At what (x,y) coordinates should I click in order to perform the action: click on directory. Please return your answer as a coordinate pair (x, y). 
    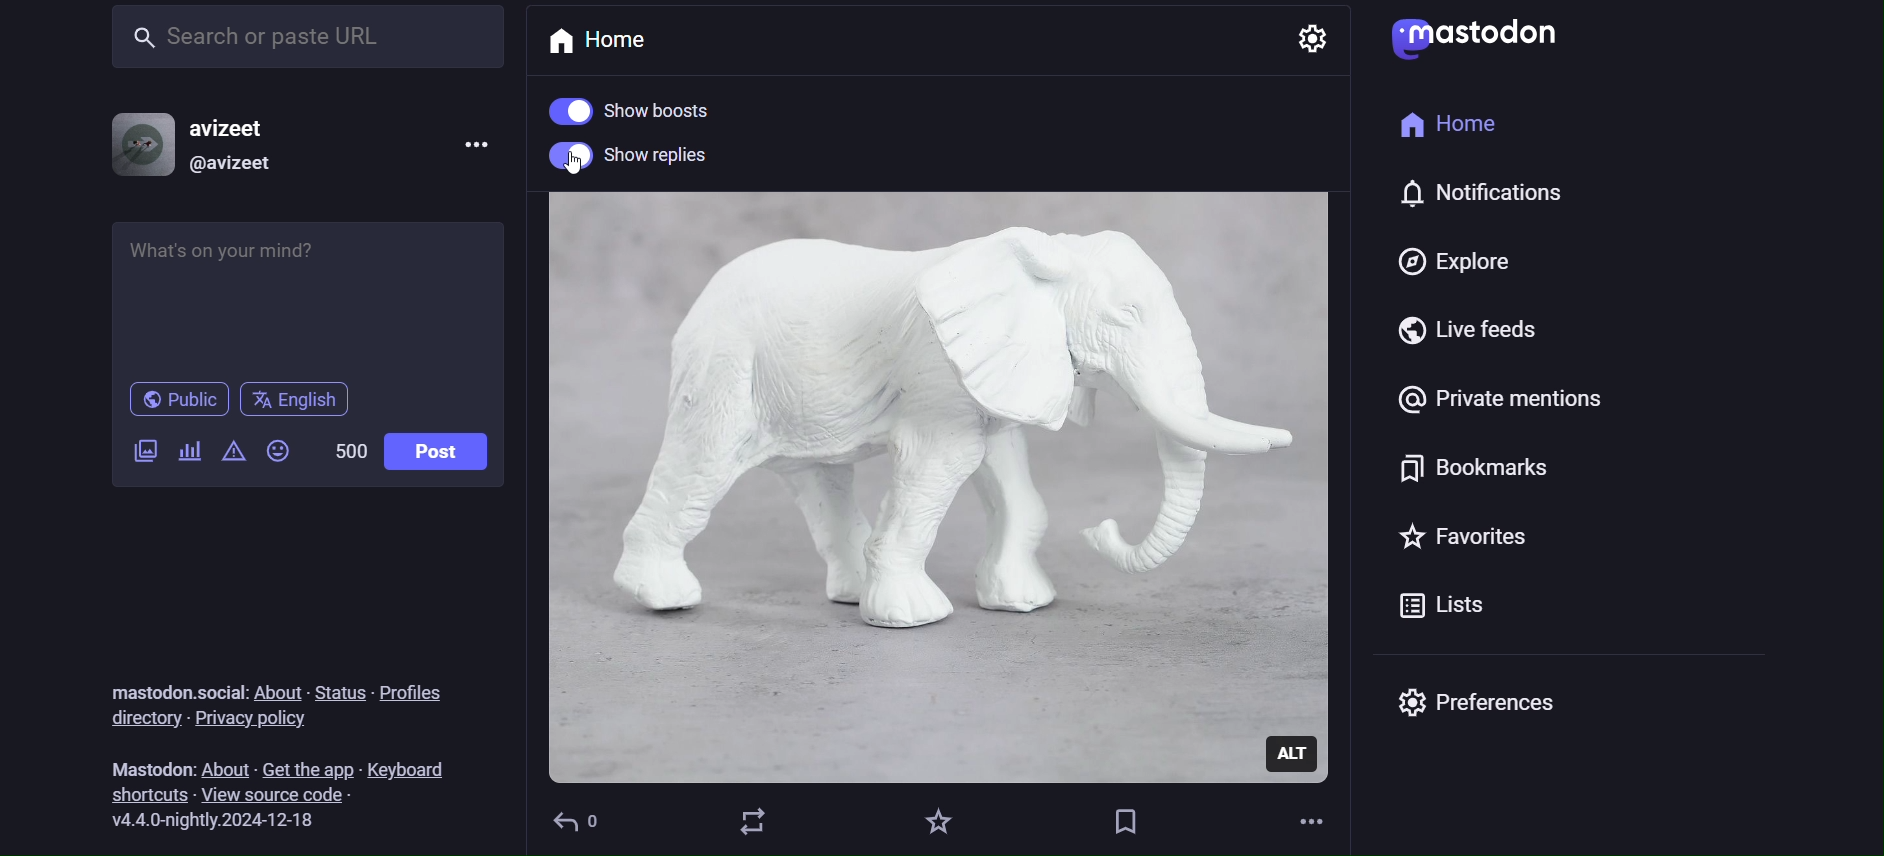
    Looking at the image, I should click on (141, 718).